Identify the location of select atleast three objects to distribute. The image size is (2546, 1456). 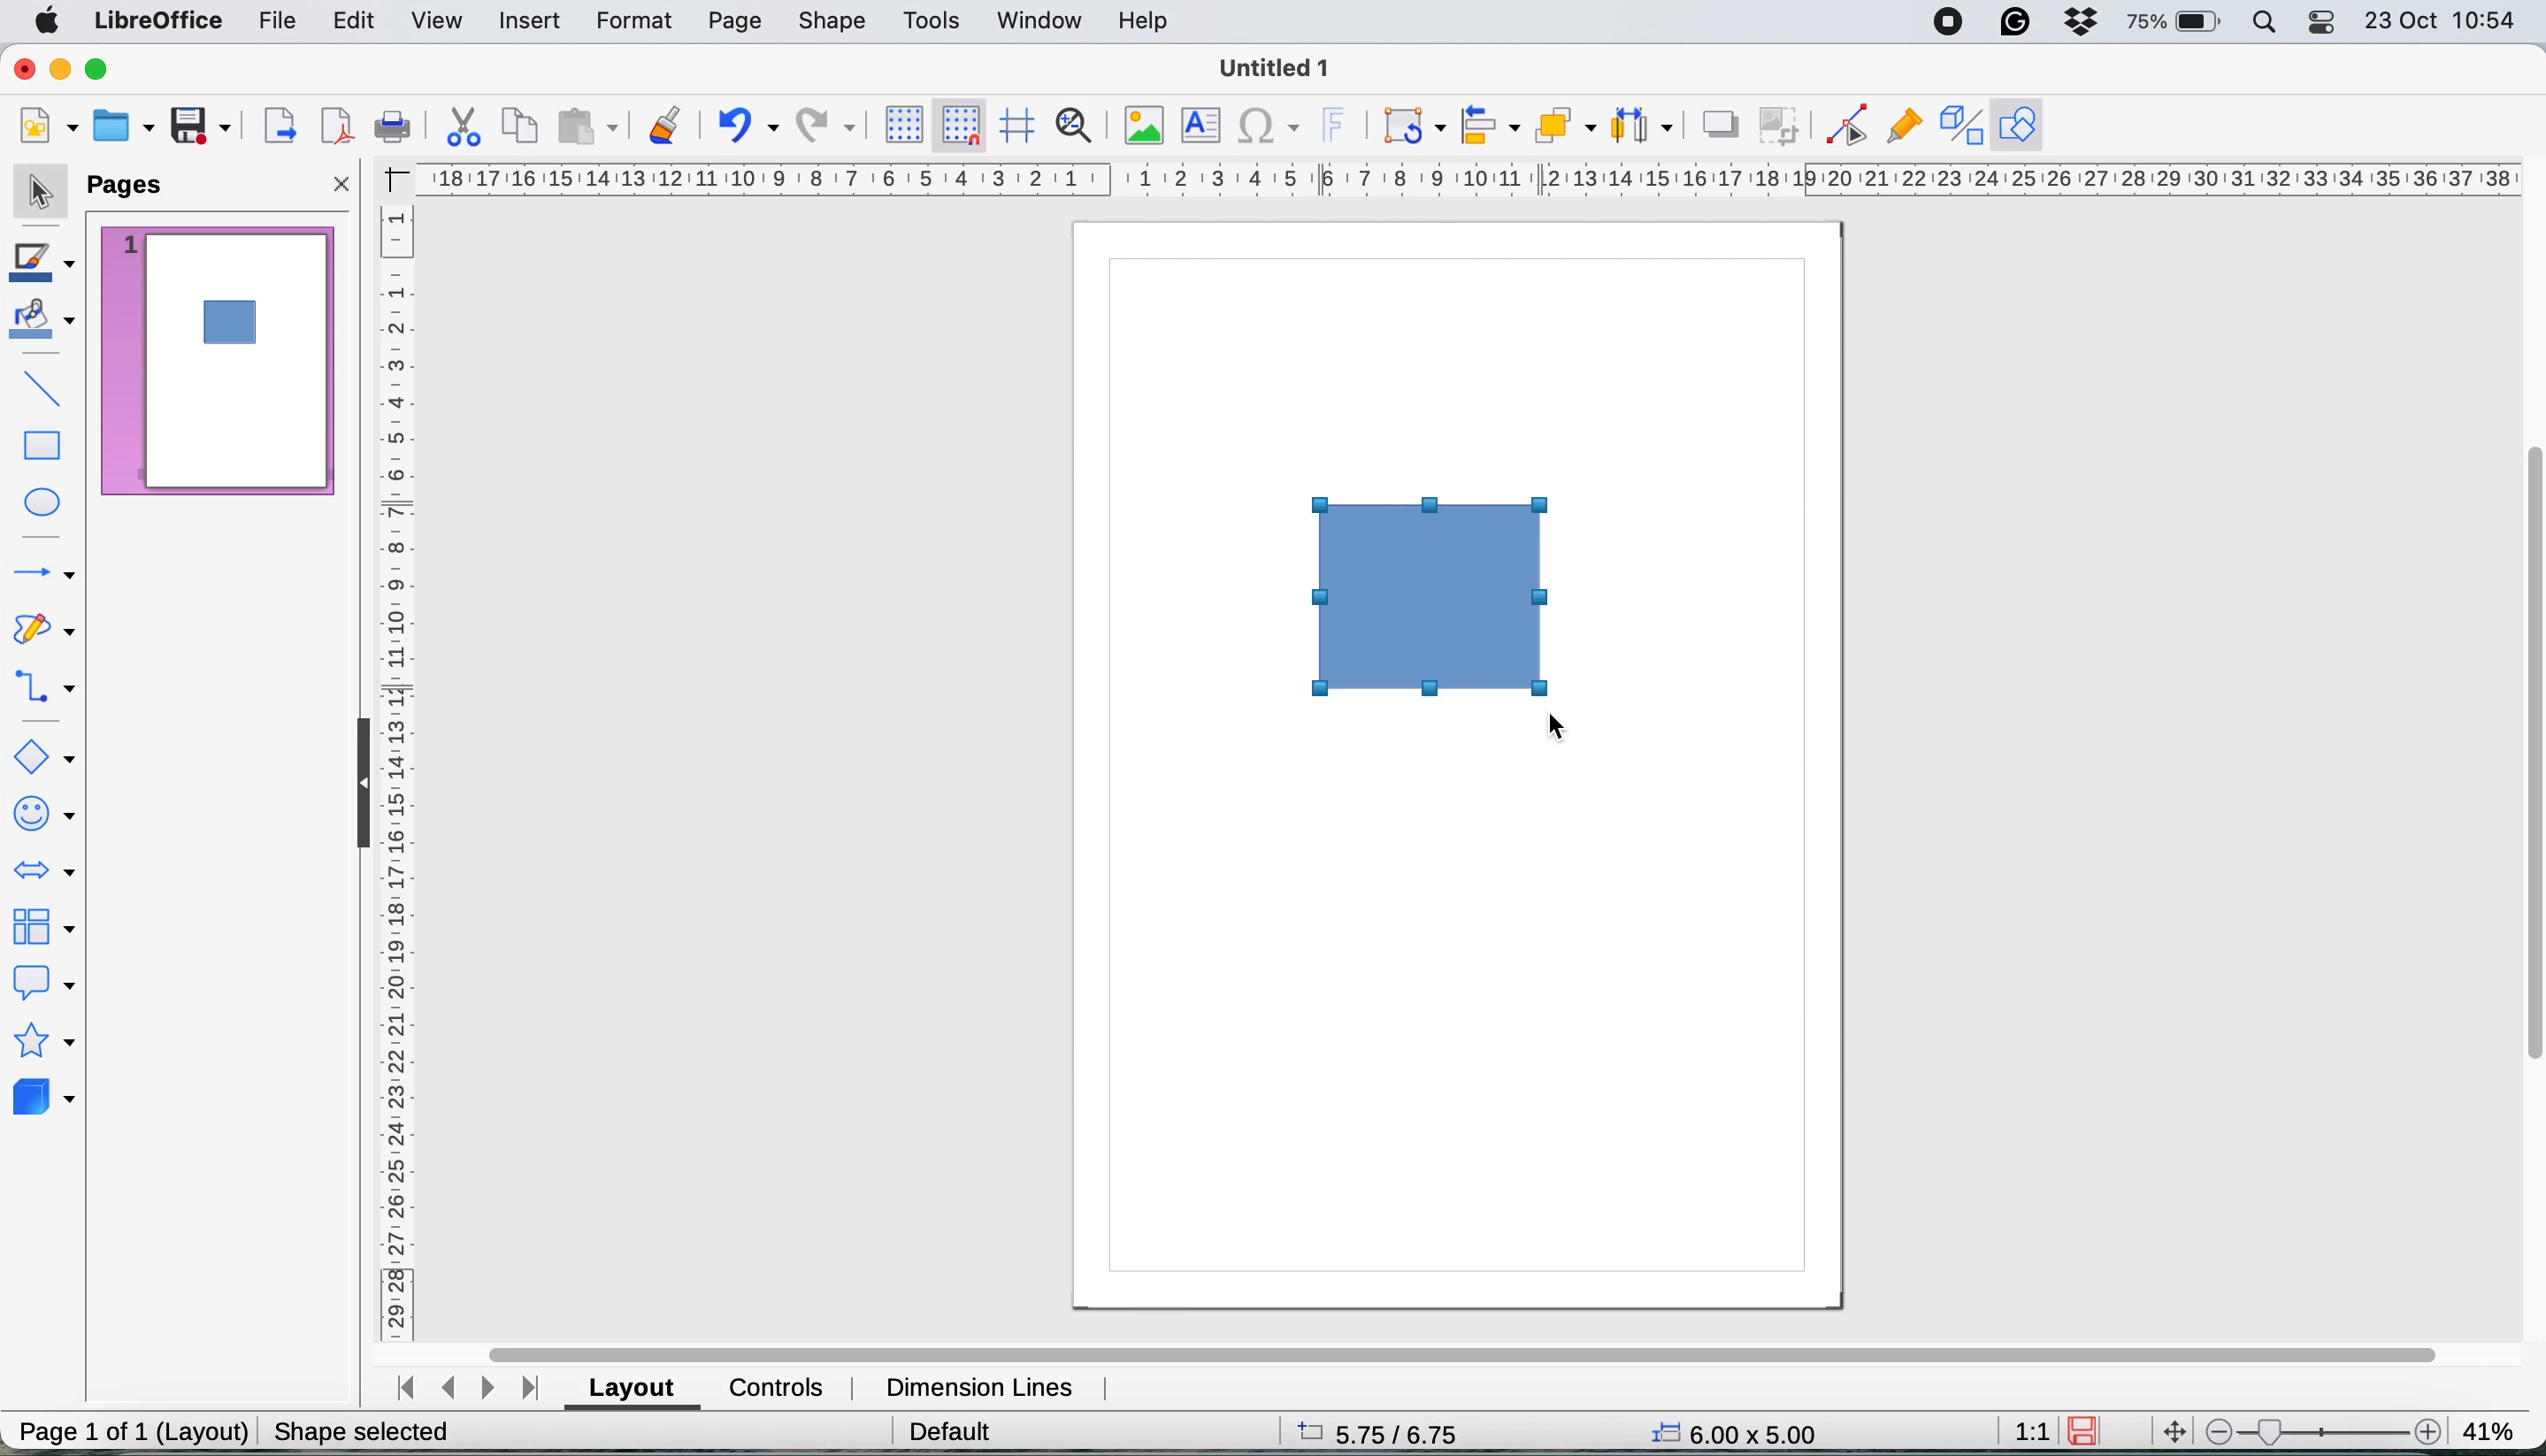
(1649, 125).